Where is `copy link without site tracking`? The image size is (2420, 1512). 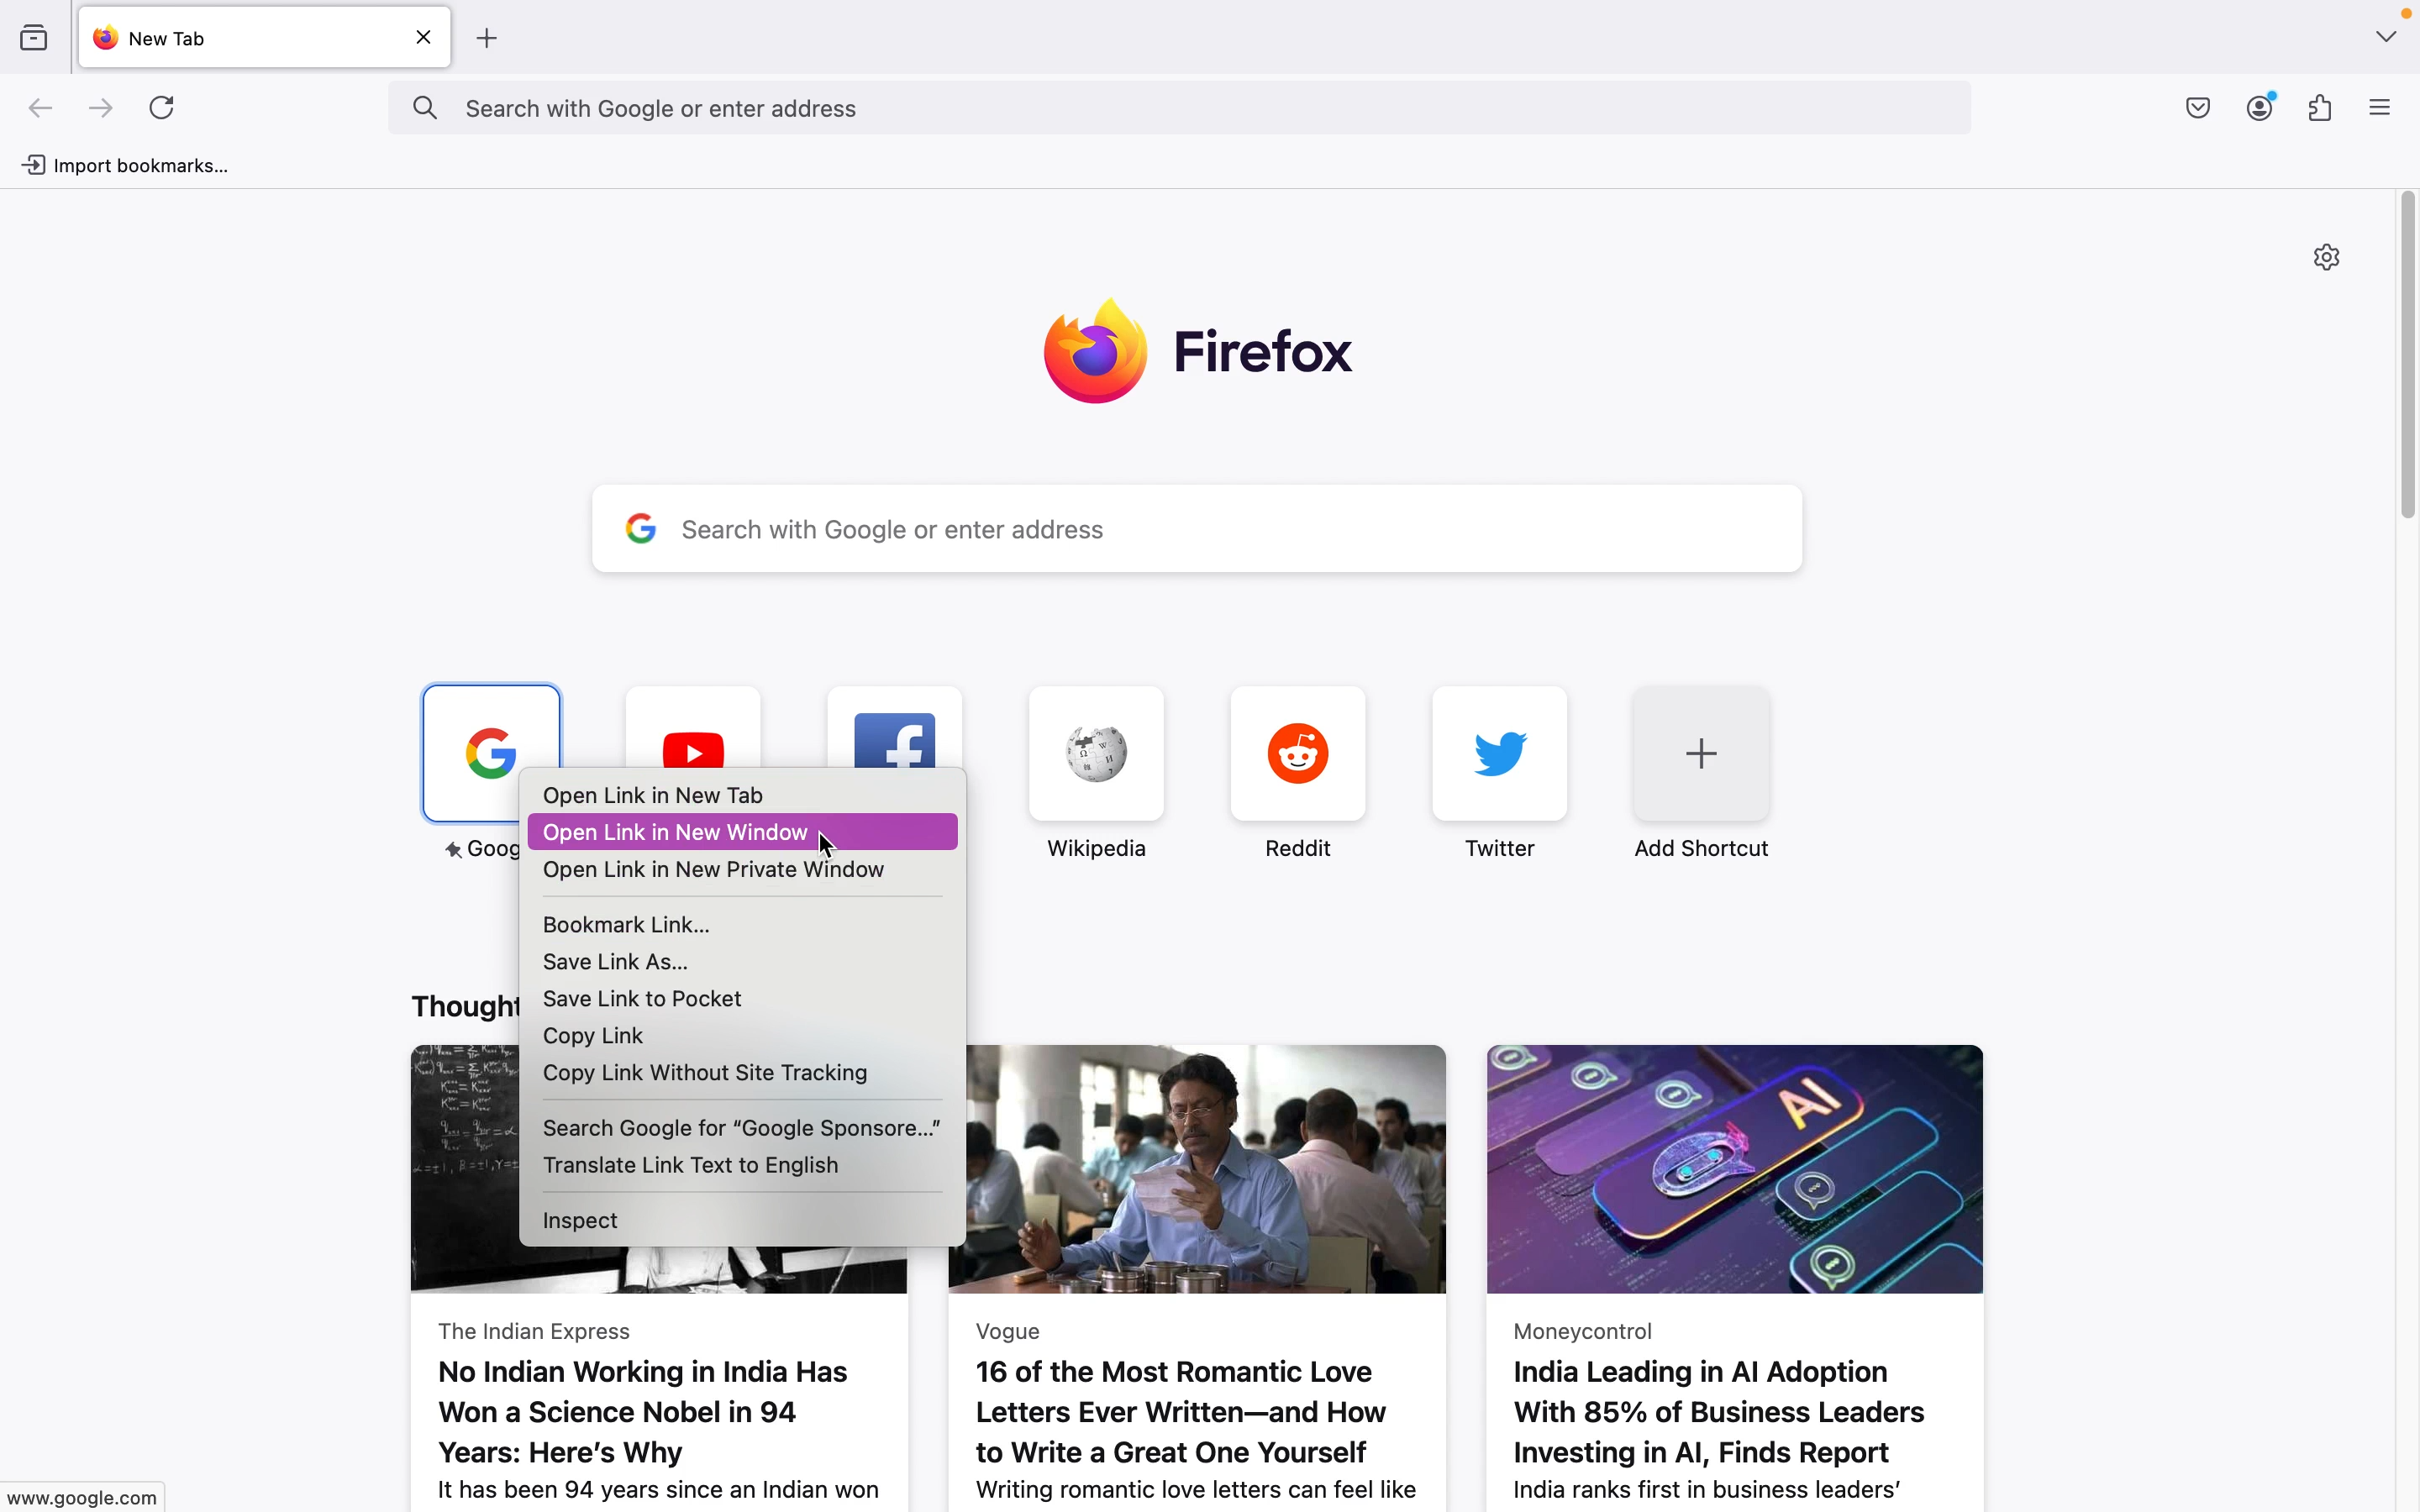
copy link without site tracking is located at coordinates (713, 1074).